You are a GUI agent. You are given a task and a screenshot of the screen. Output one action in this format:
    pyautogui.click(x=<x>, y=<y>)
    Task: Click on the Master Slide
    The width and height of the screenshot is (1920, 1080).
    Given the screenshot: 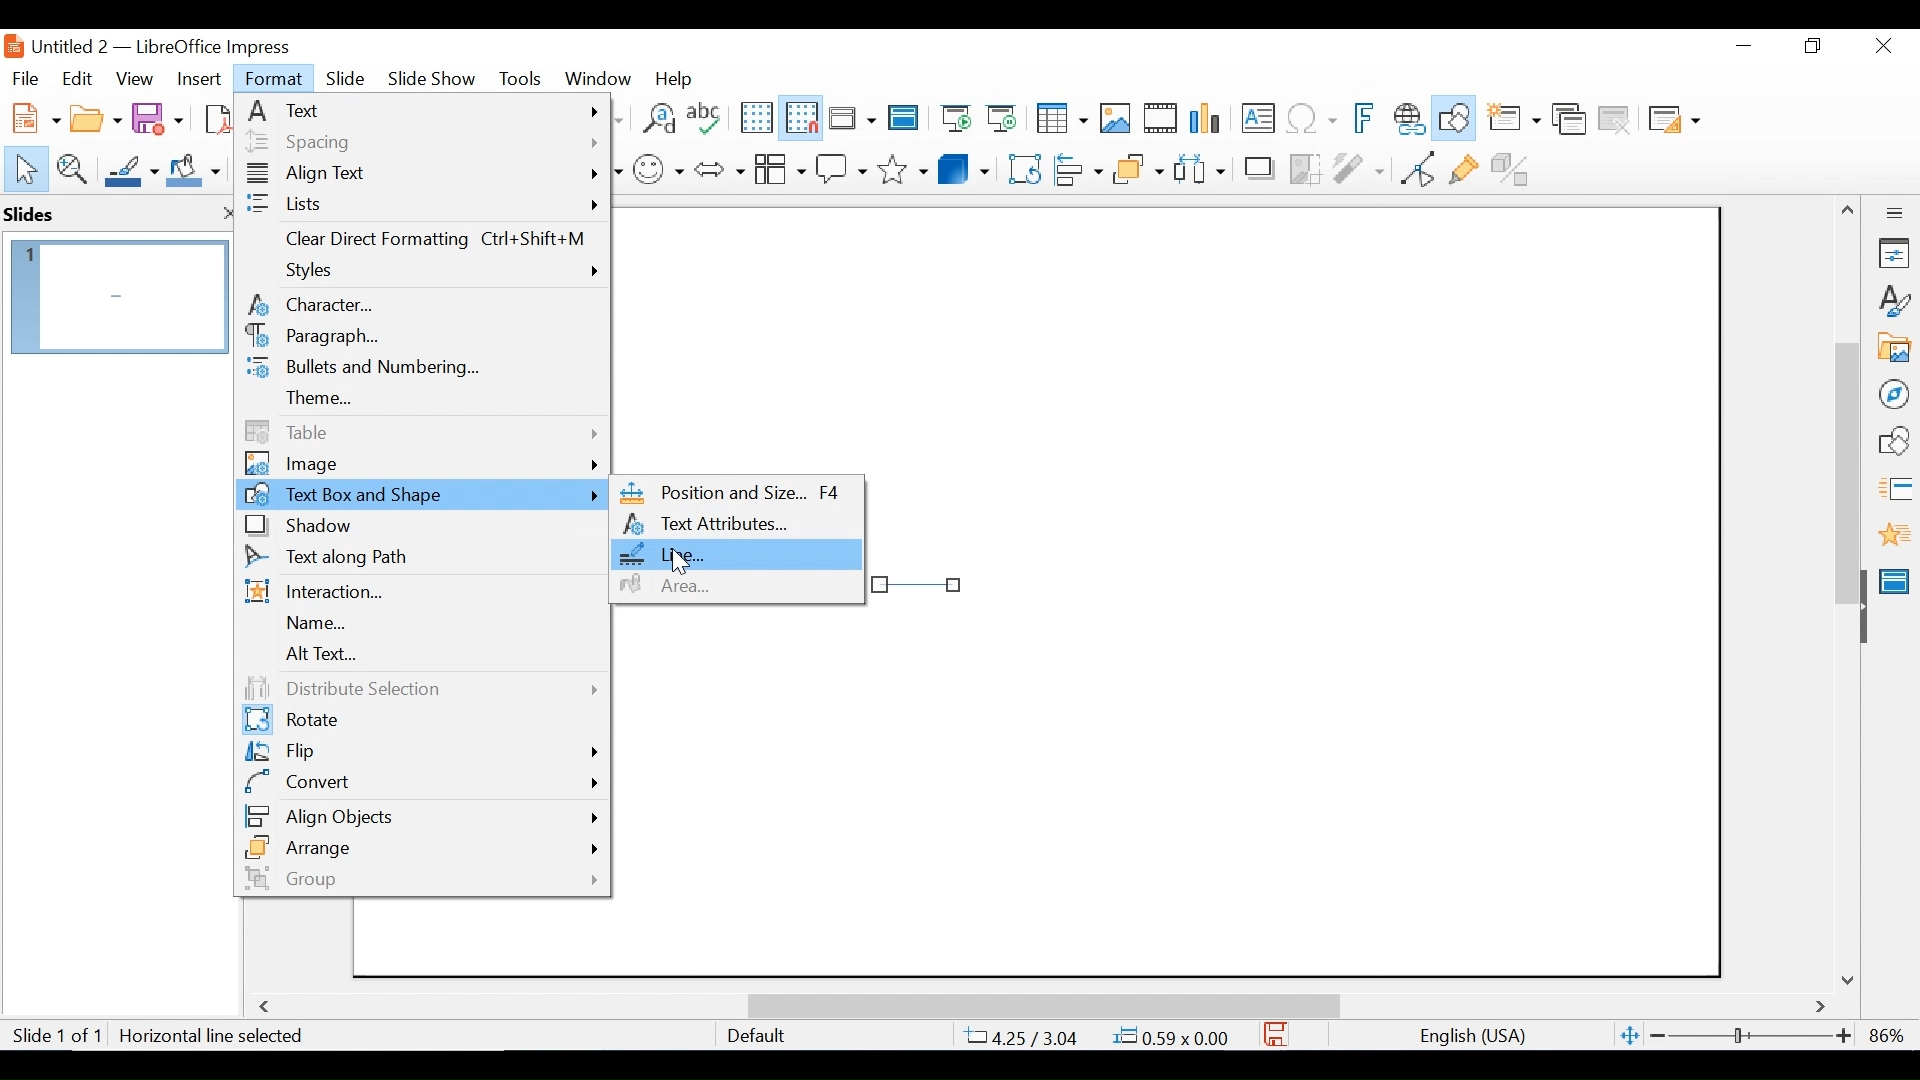 What is the action you would take?
    pyautogui.click(x=1898, y=579)
    